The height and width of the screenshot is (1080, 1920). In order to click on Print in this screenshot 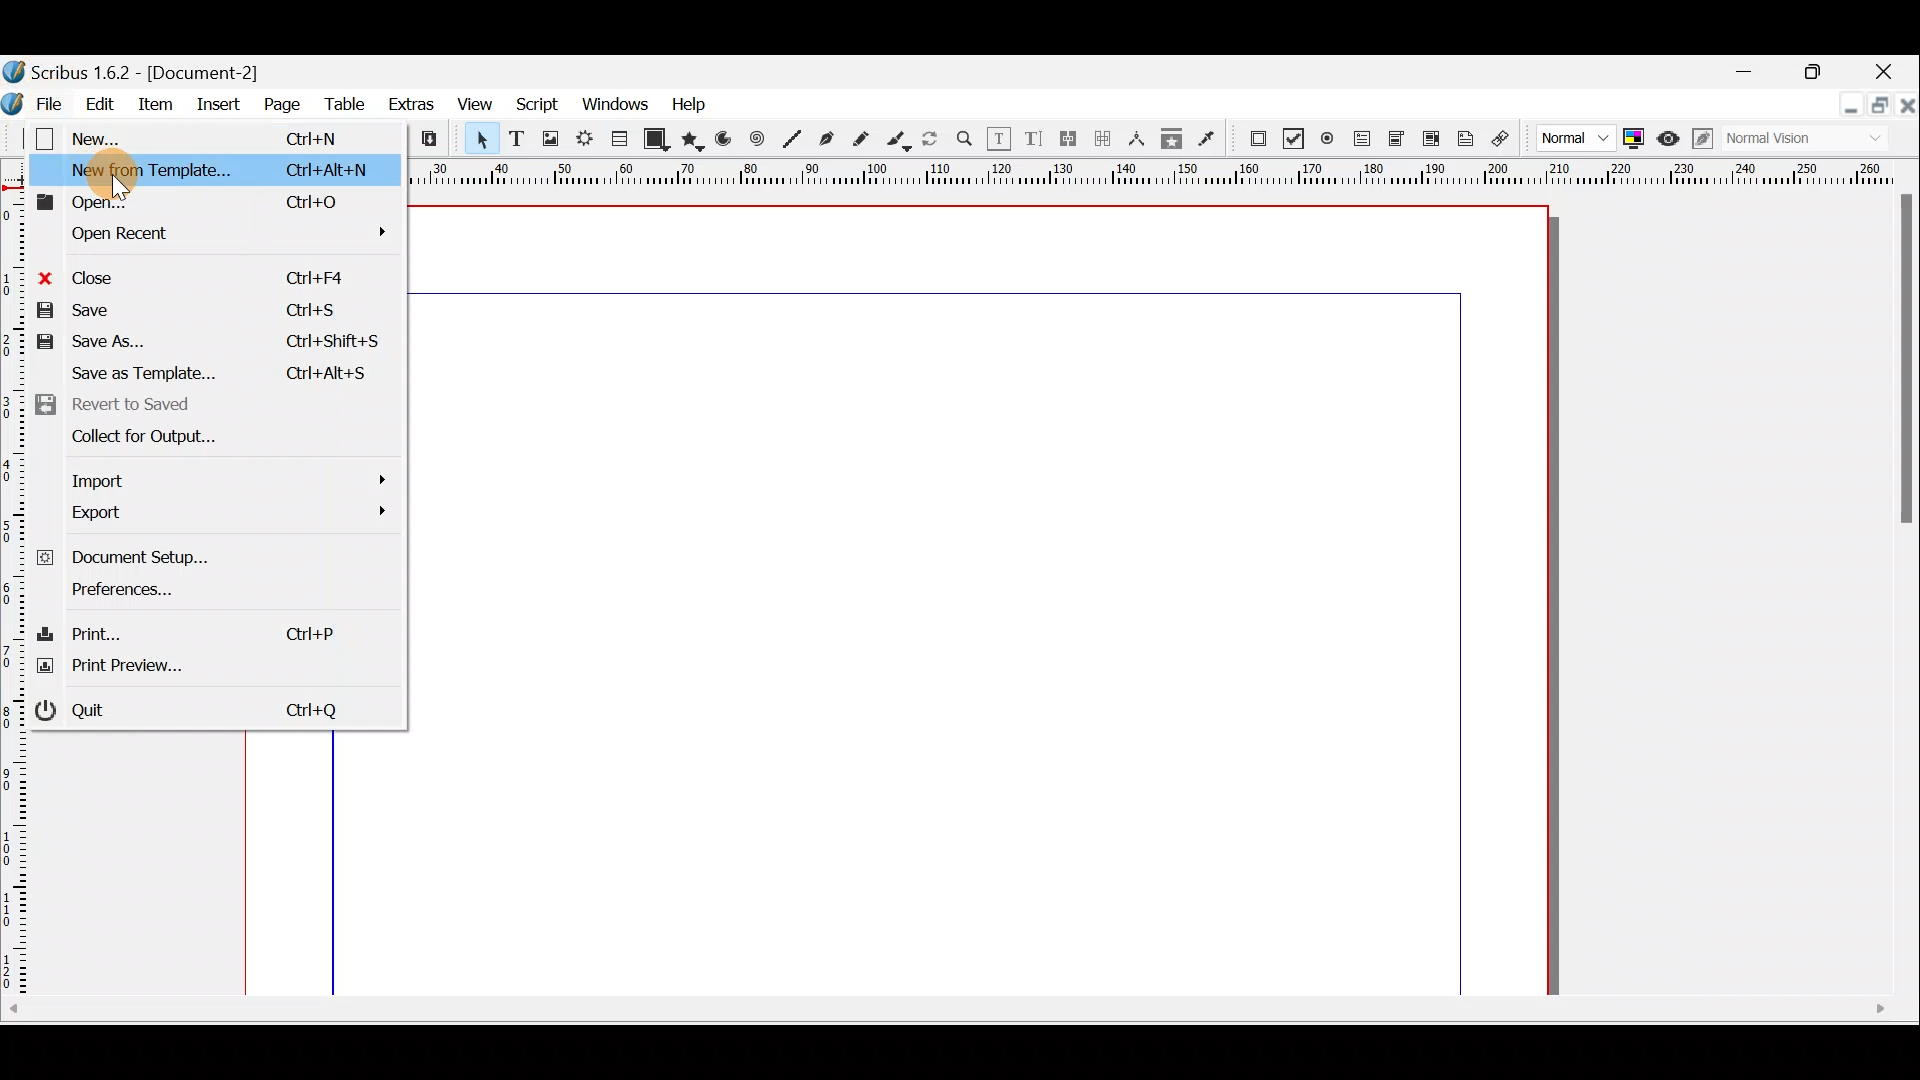, I will do `click(218, 632)`.